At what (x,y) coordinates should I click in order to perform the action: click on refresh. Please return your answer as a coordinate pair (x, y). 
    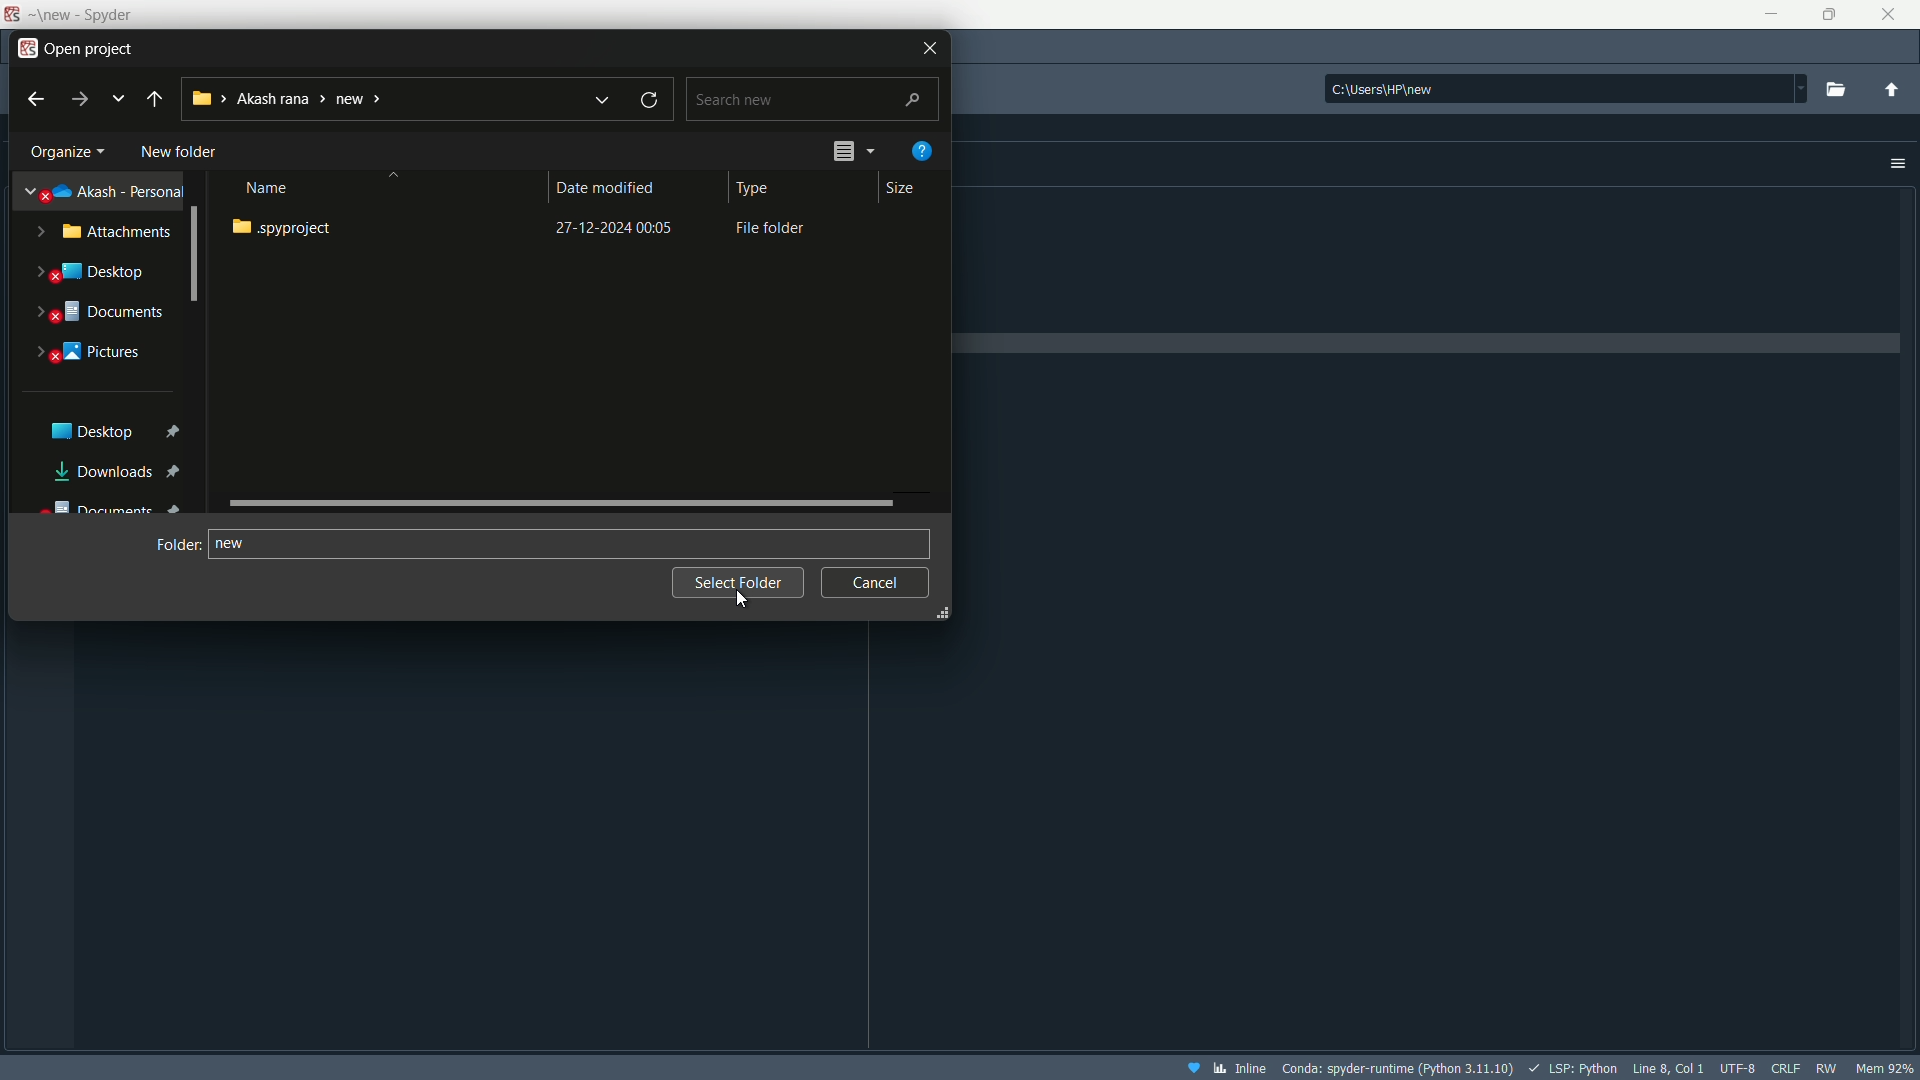
    Looking at the image, I should click on (650, 98).